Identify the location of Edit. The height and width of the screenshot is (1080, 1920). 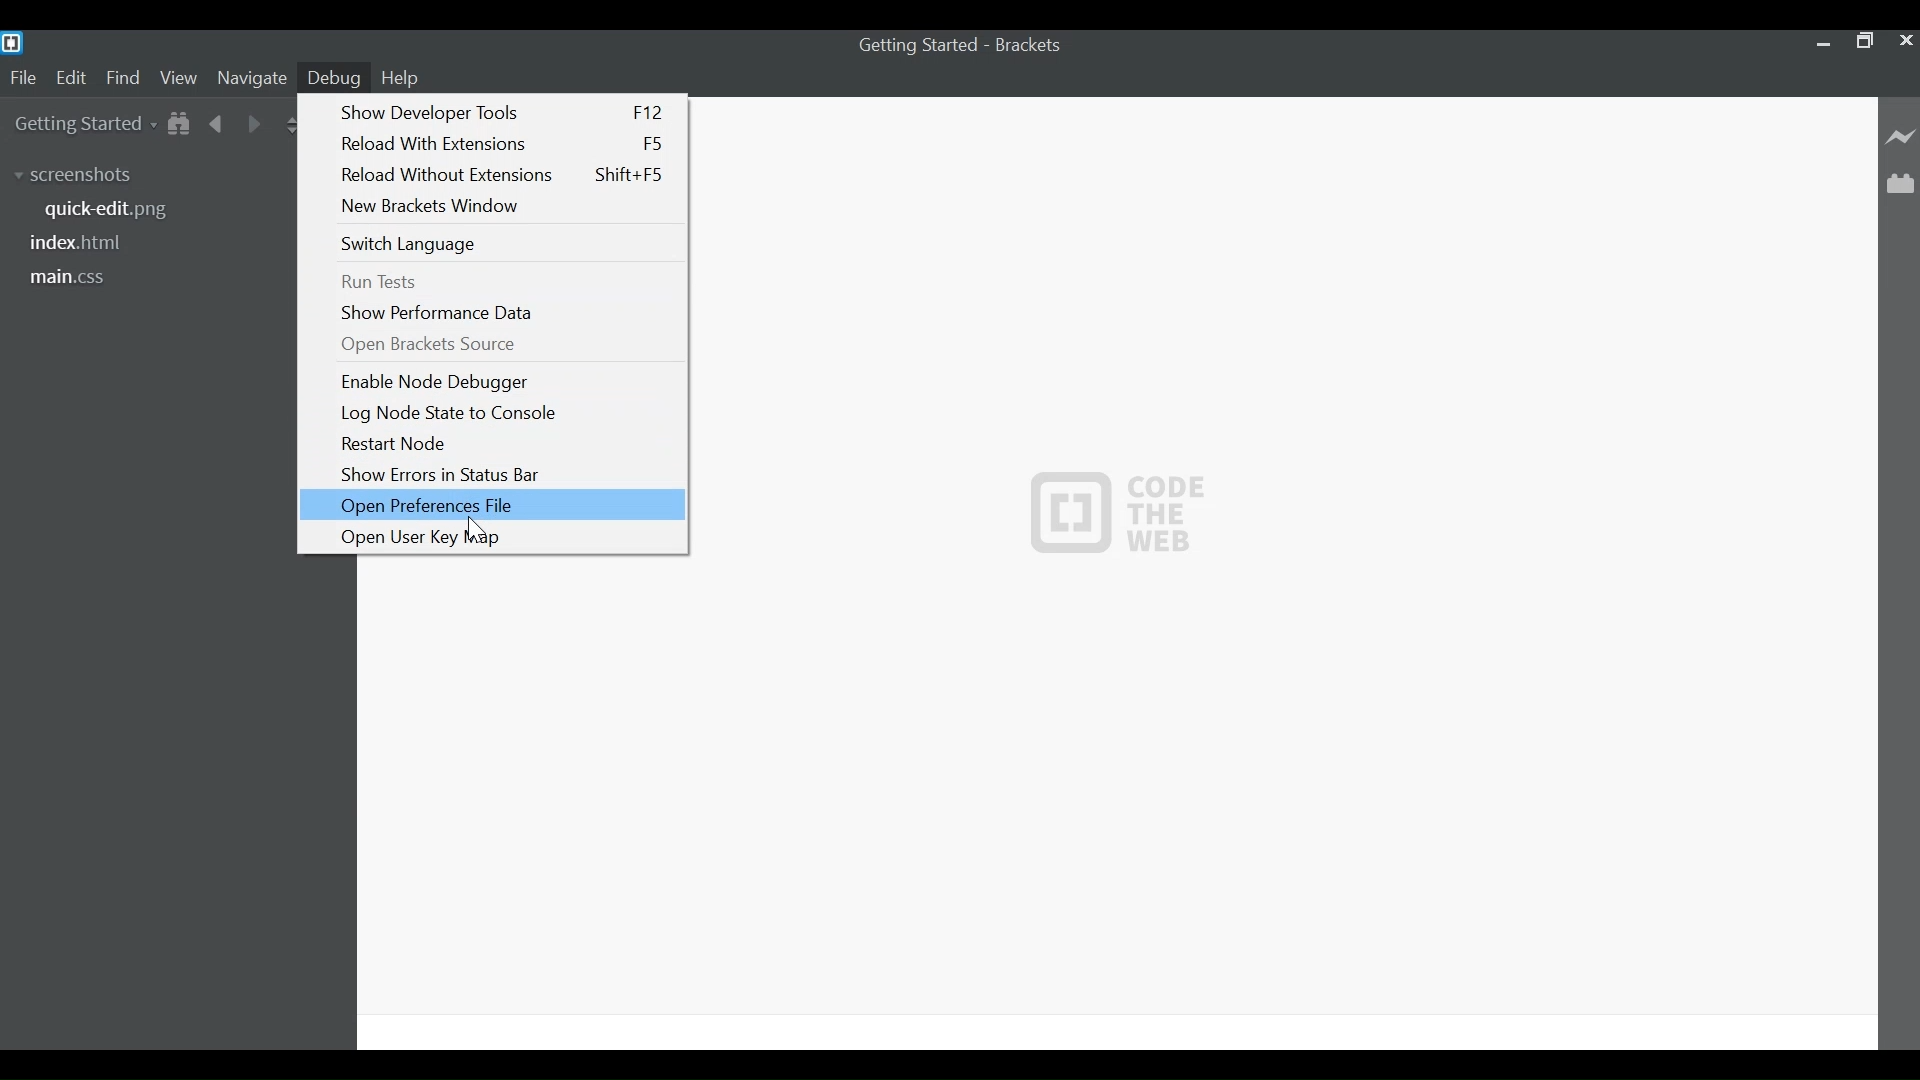
(71, 77).